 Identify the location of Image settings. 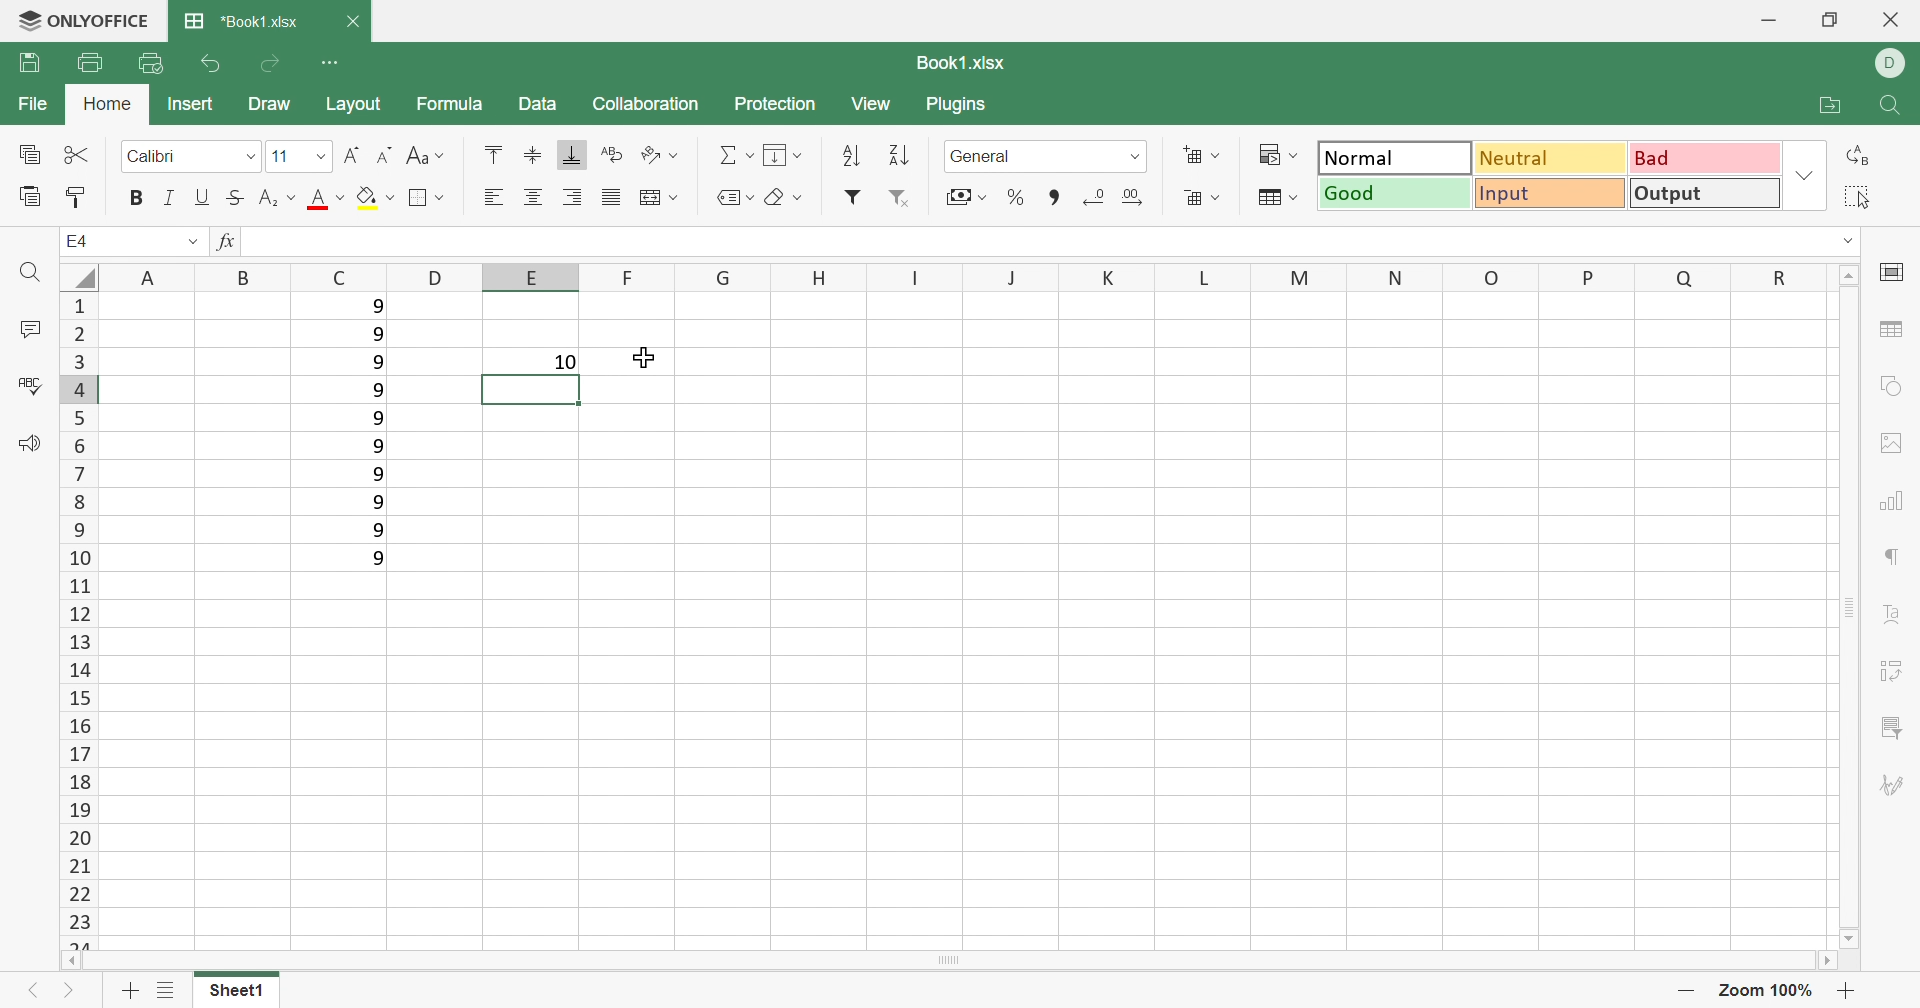
(1891, 444).